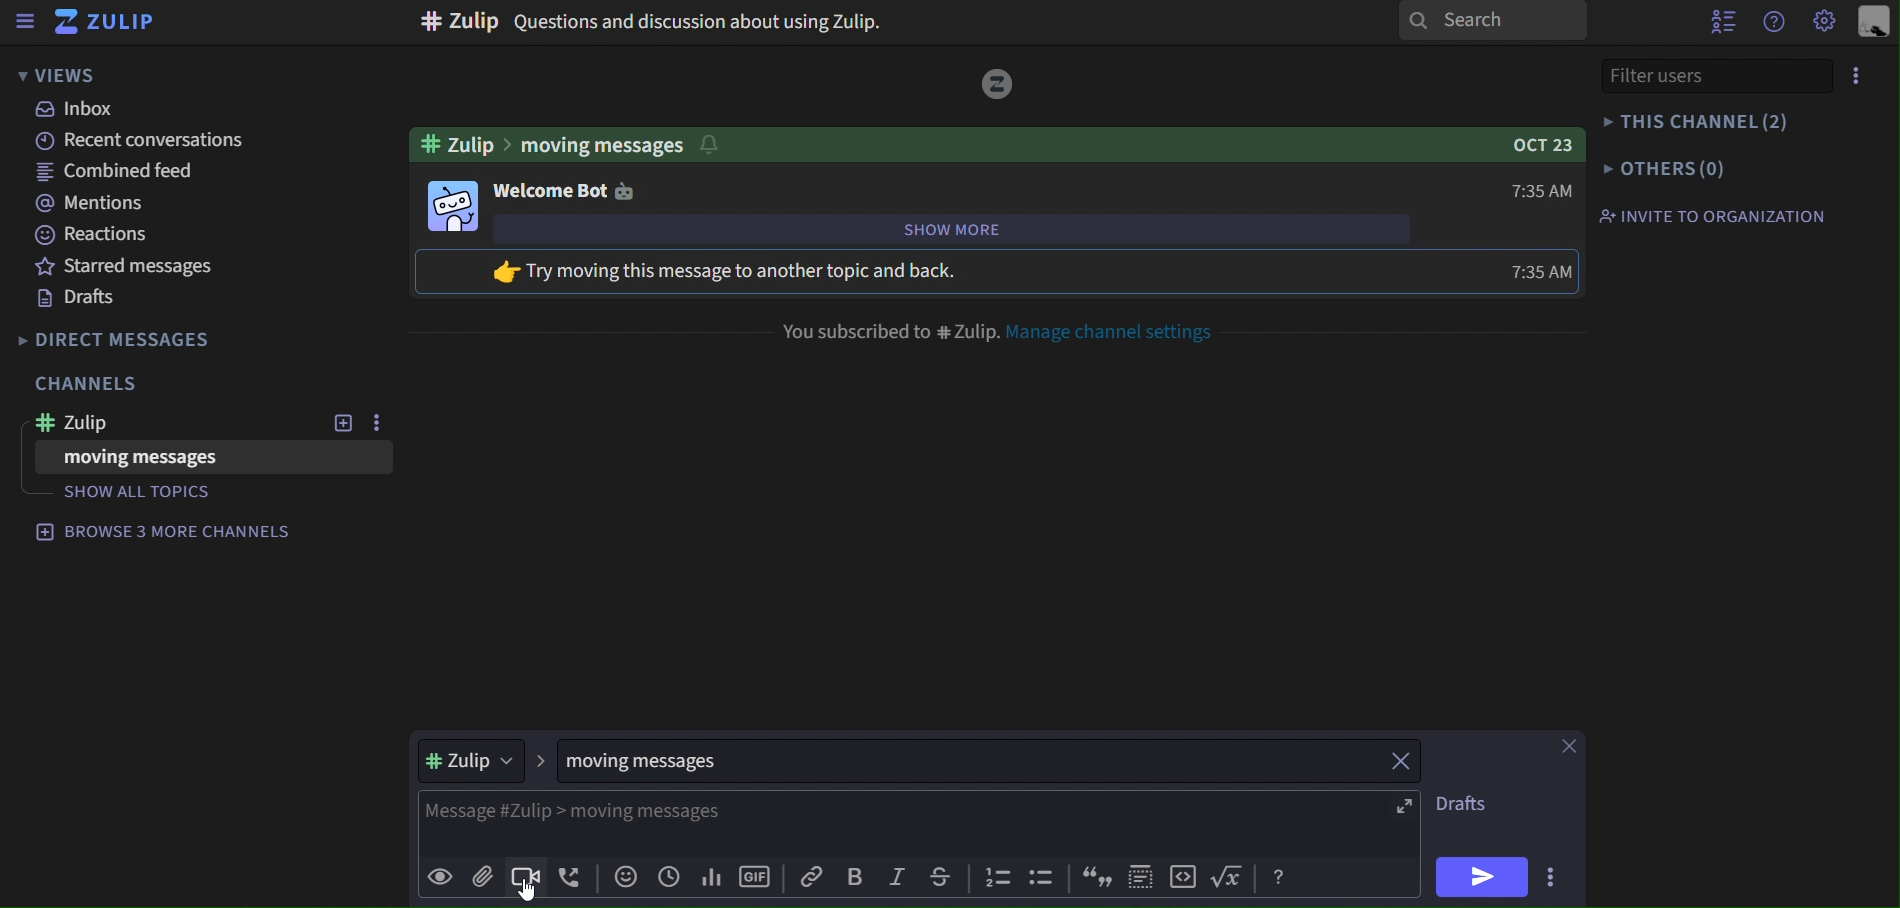  Describe the element at coordinates (155, 459) in the screenshot. I see `moving messages` at that location.